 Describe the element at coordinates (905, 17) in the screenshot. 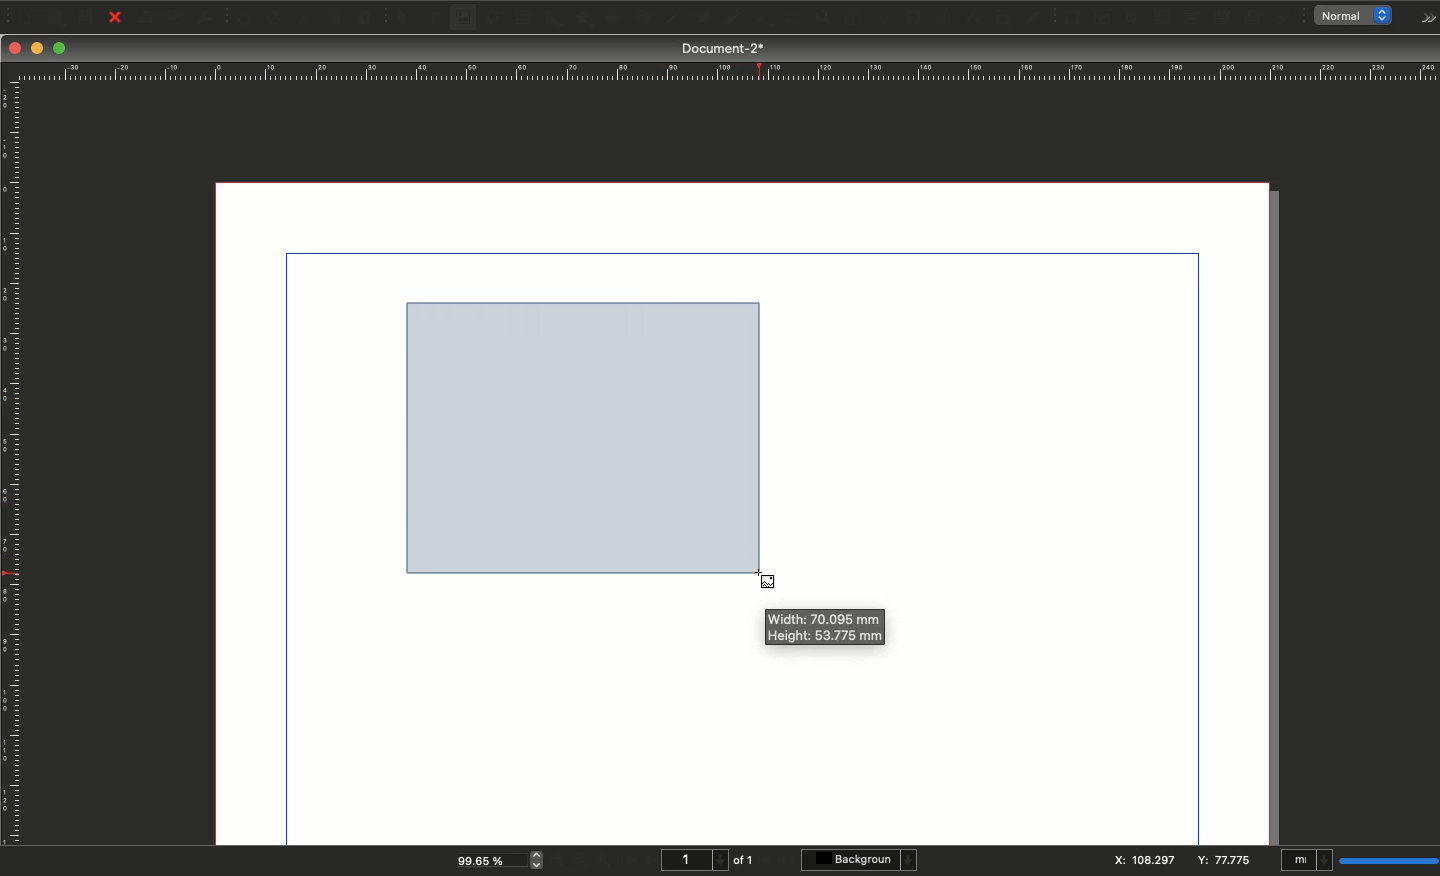

I see `Link text frames` at that location.